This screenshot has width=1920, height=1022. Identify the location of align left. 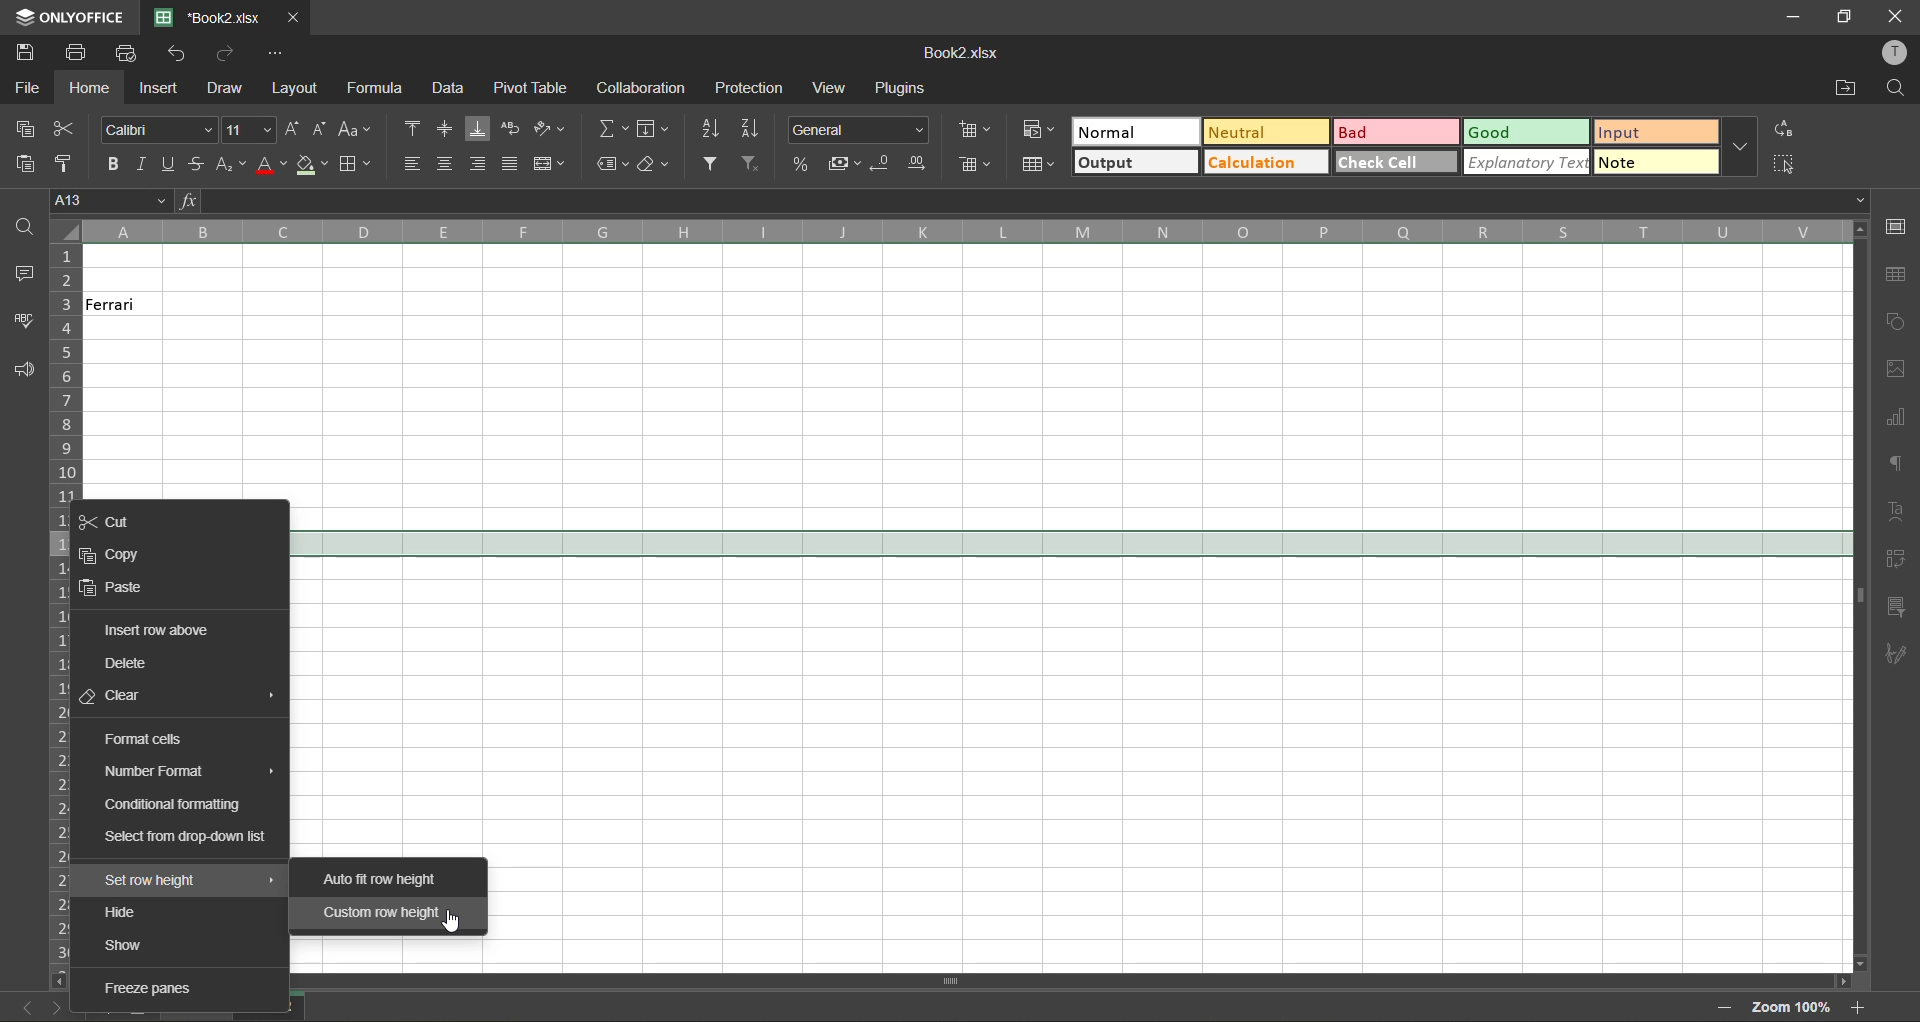
(418, 164).